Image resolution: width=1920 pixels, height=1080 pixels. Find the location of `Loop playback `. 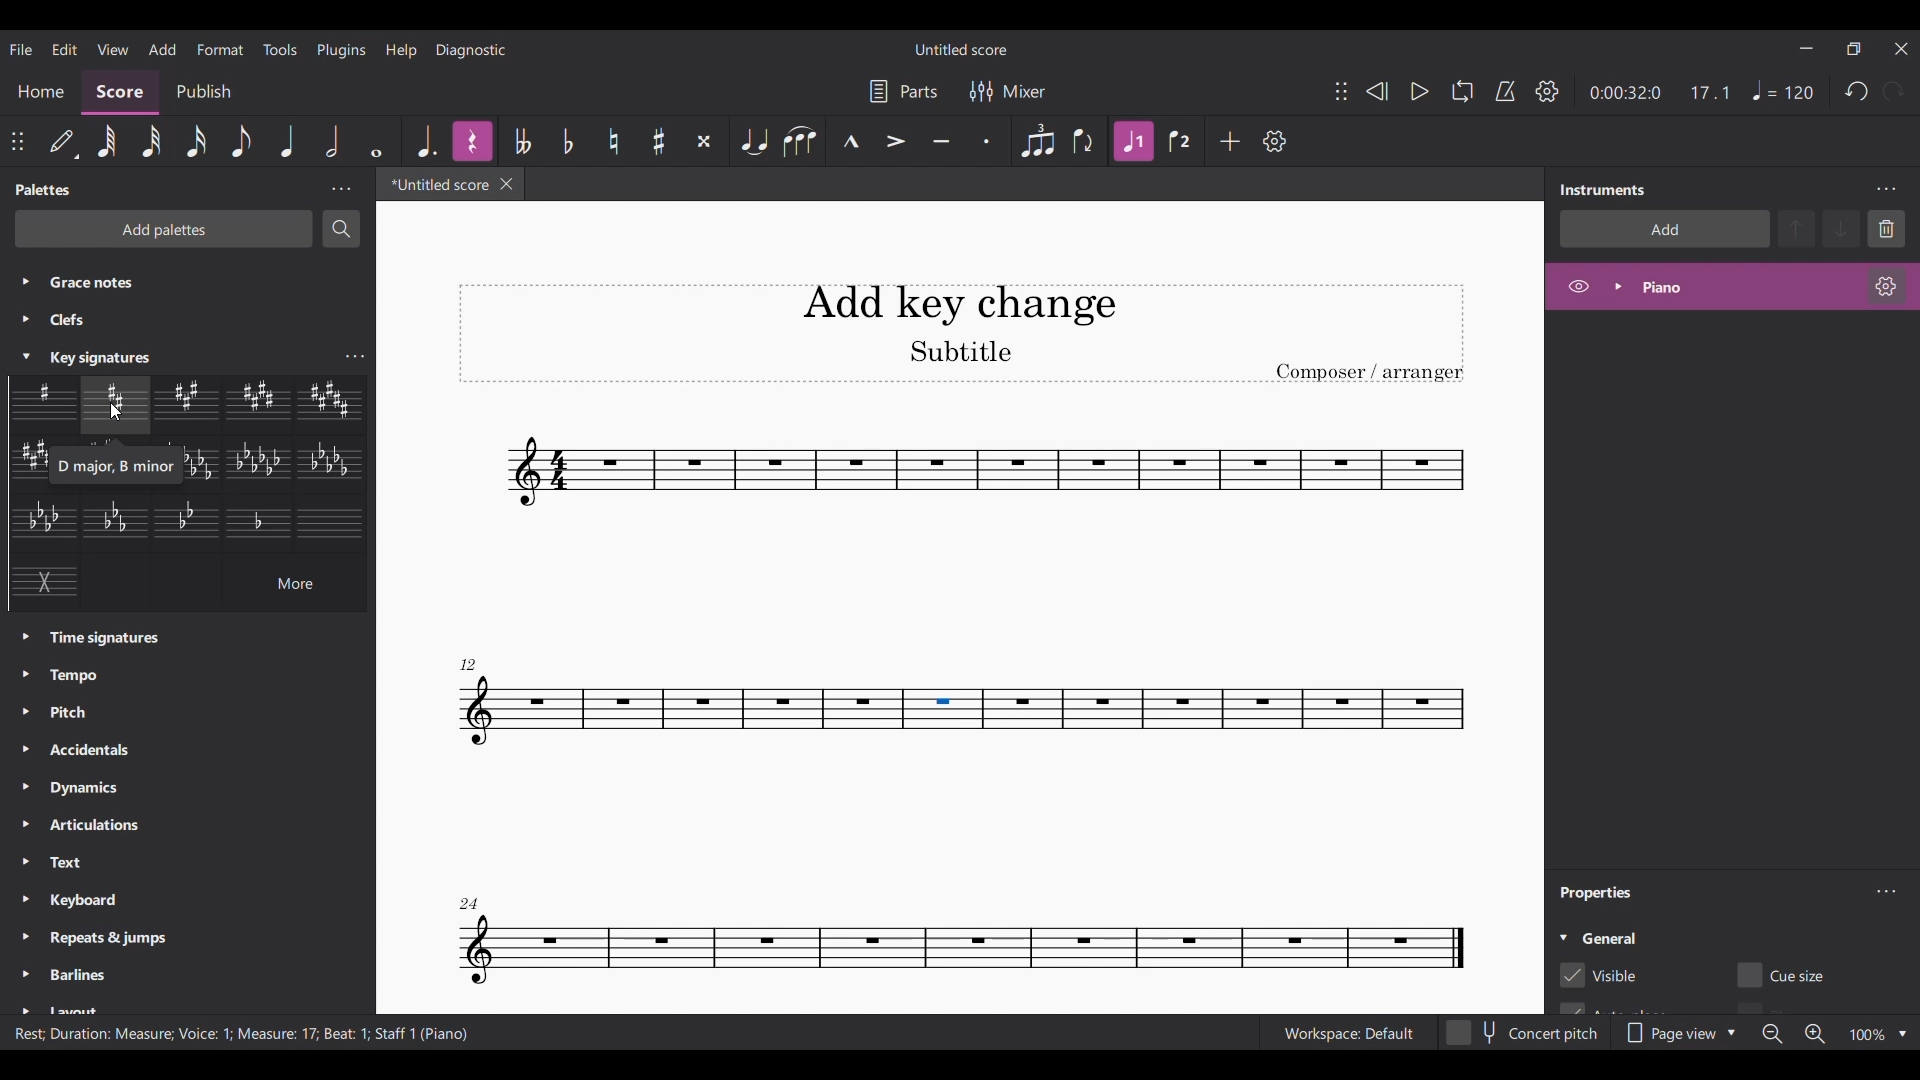

Loop playback  is located at coordinates (1462, 90).